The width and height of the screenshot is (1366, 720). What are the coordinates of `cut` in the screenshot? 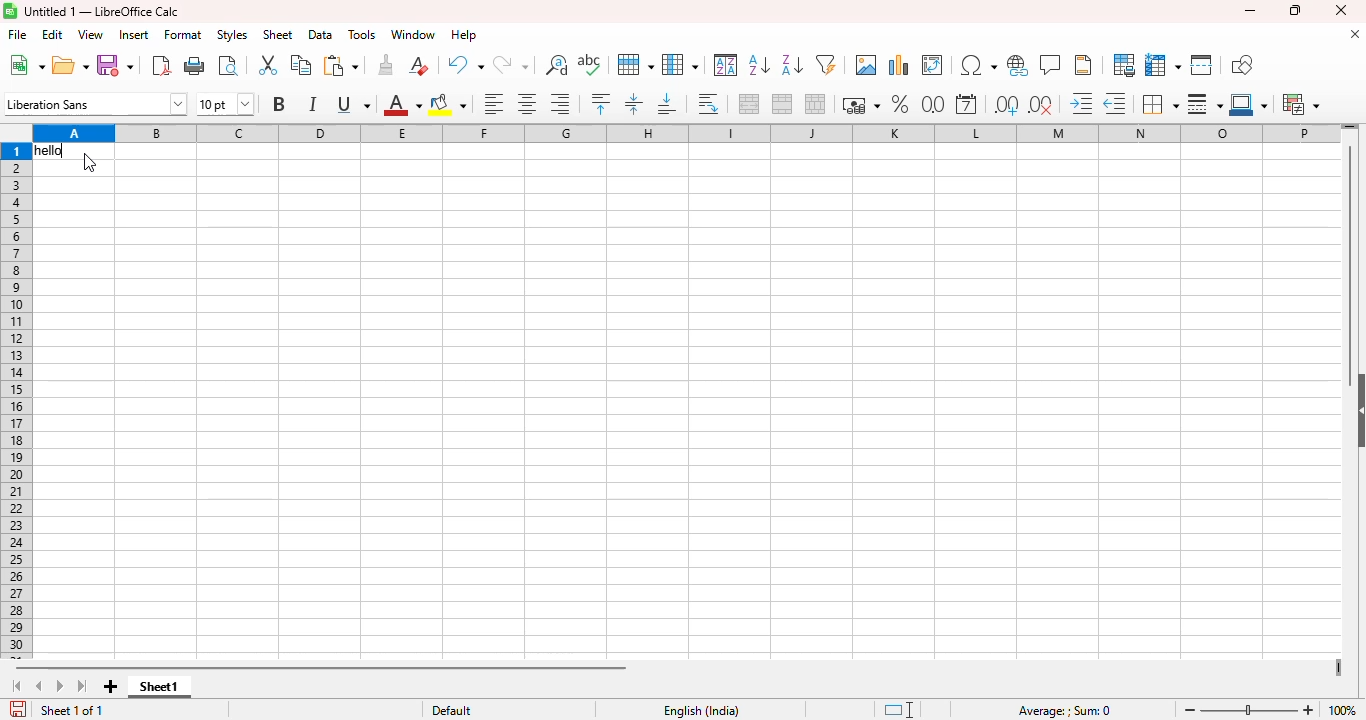 It's located at (267, 65).